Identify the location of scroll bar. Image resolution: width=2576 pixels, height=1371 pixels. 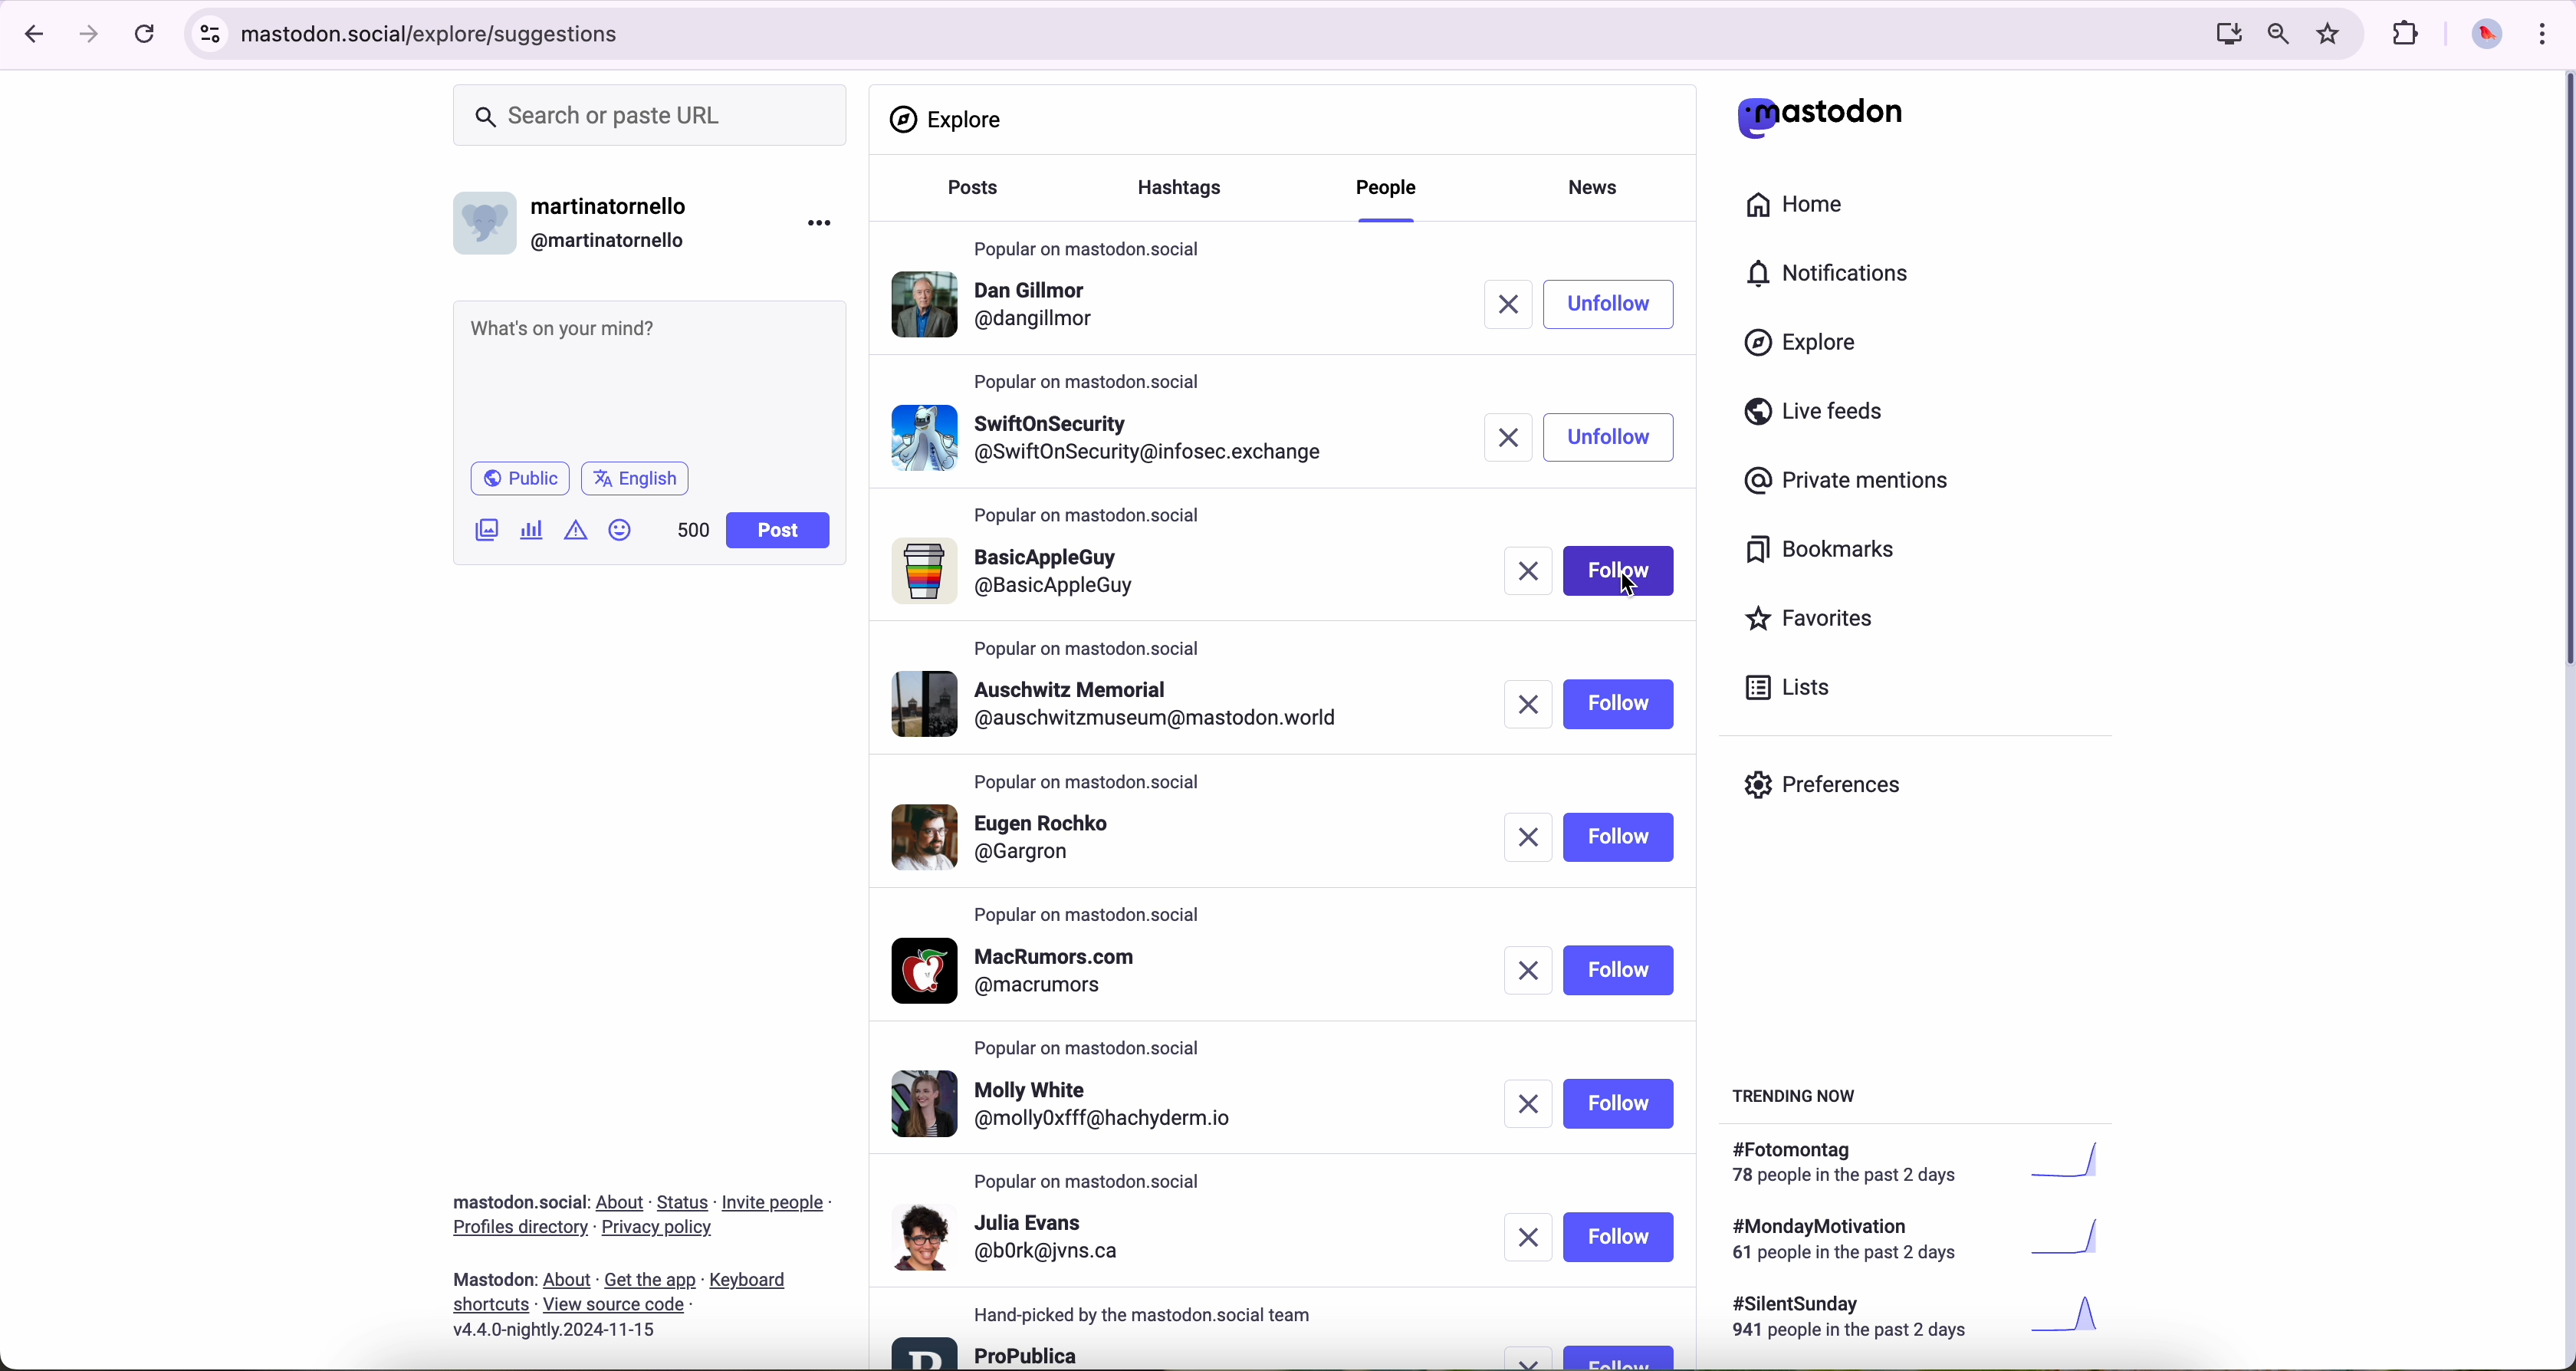
(2560, 375).